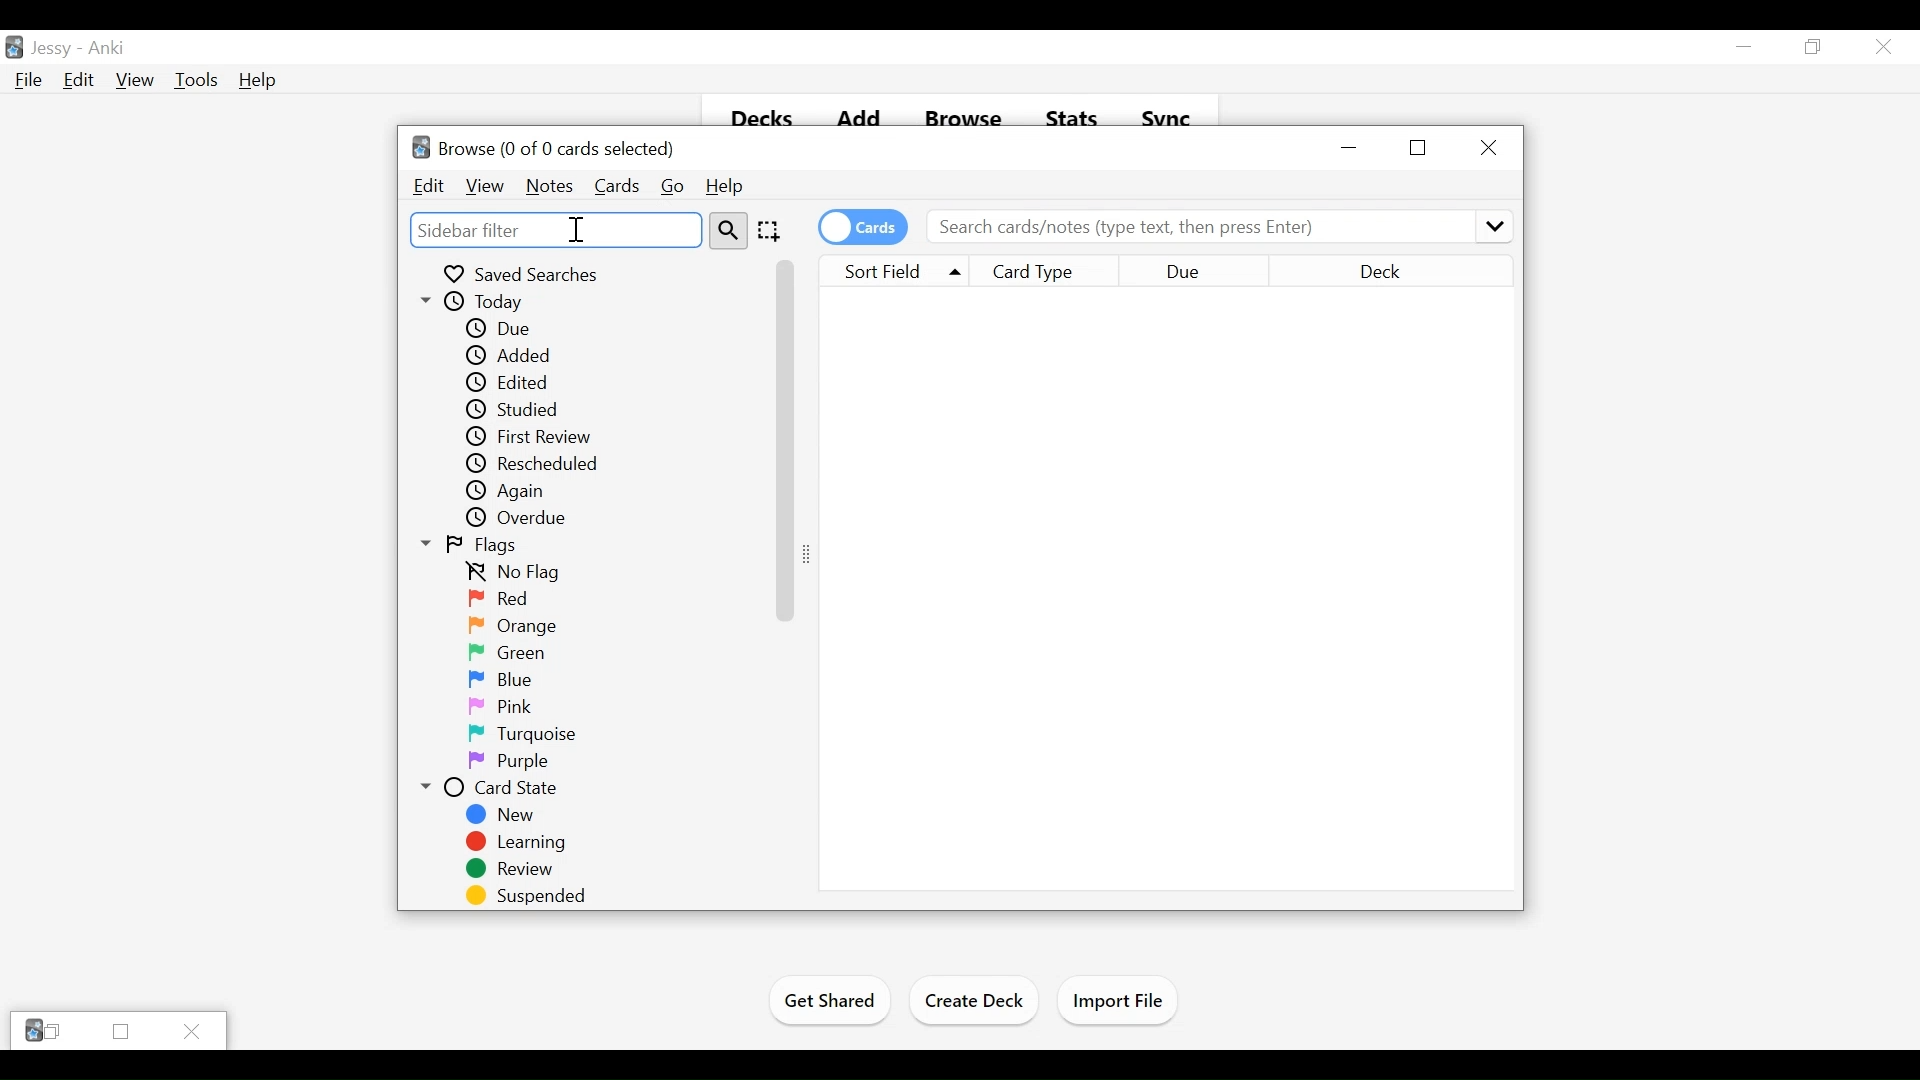 The height and width of the screenshot is (1080, 1920). What do you see at coordinates (501, 705) in the screenshot?
I see `Pink` at bounding box center [501, 705].